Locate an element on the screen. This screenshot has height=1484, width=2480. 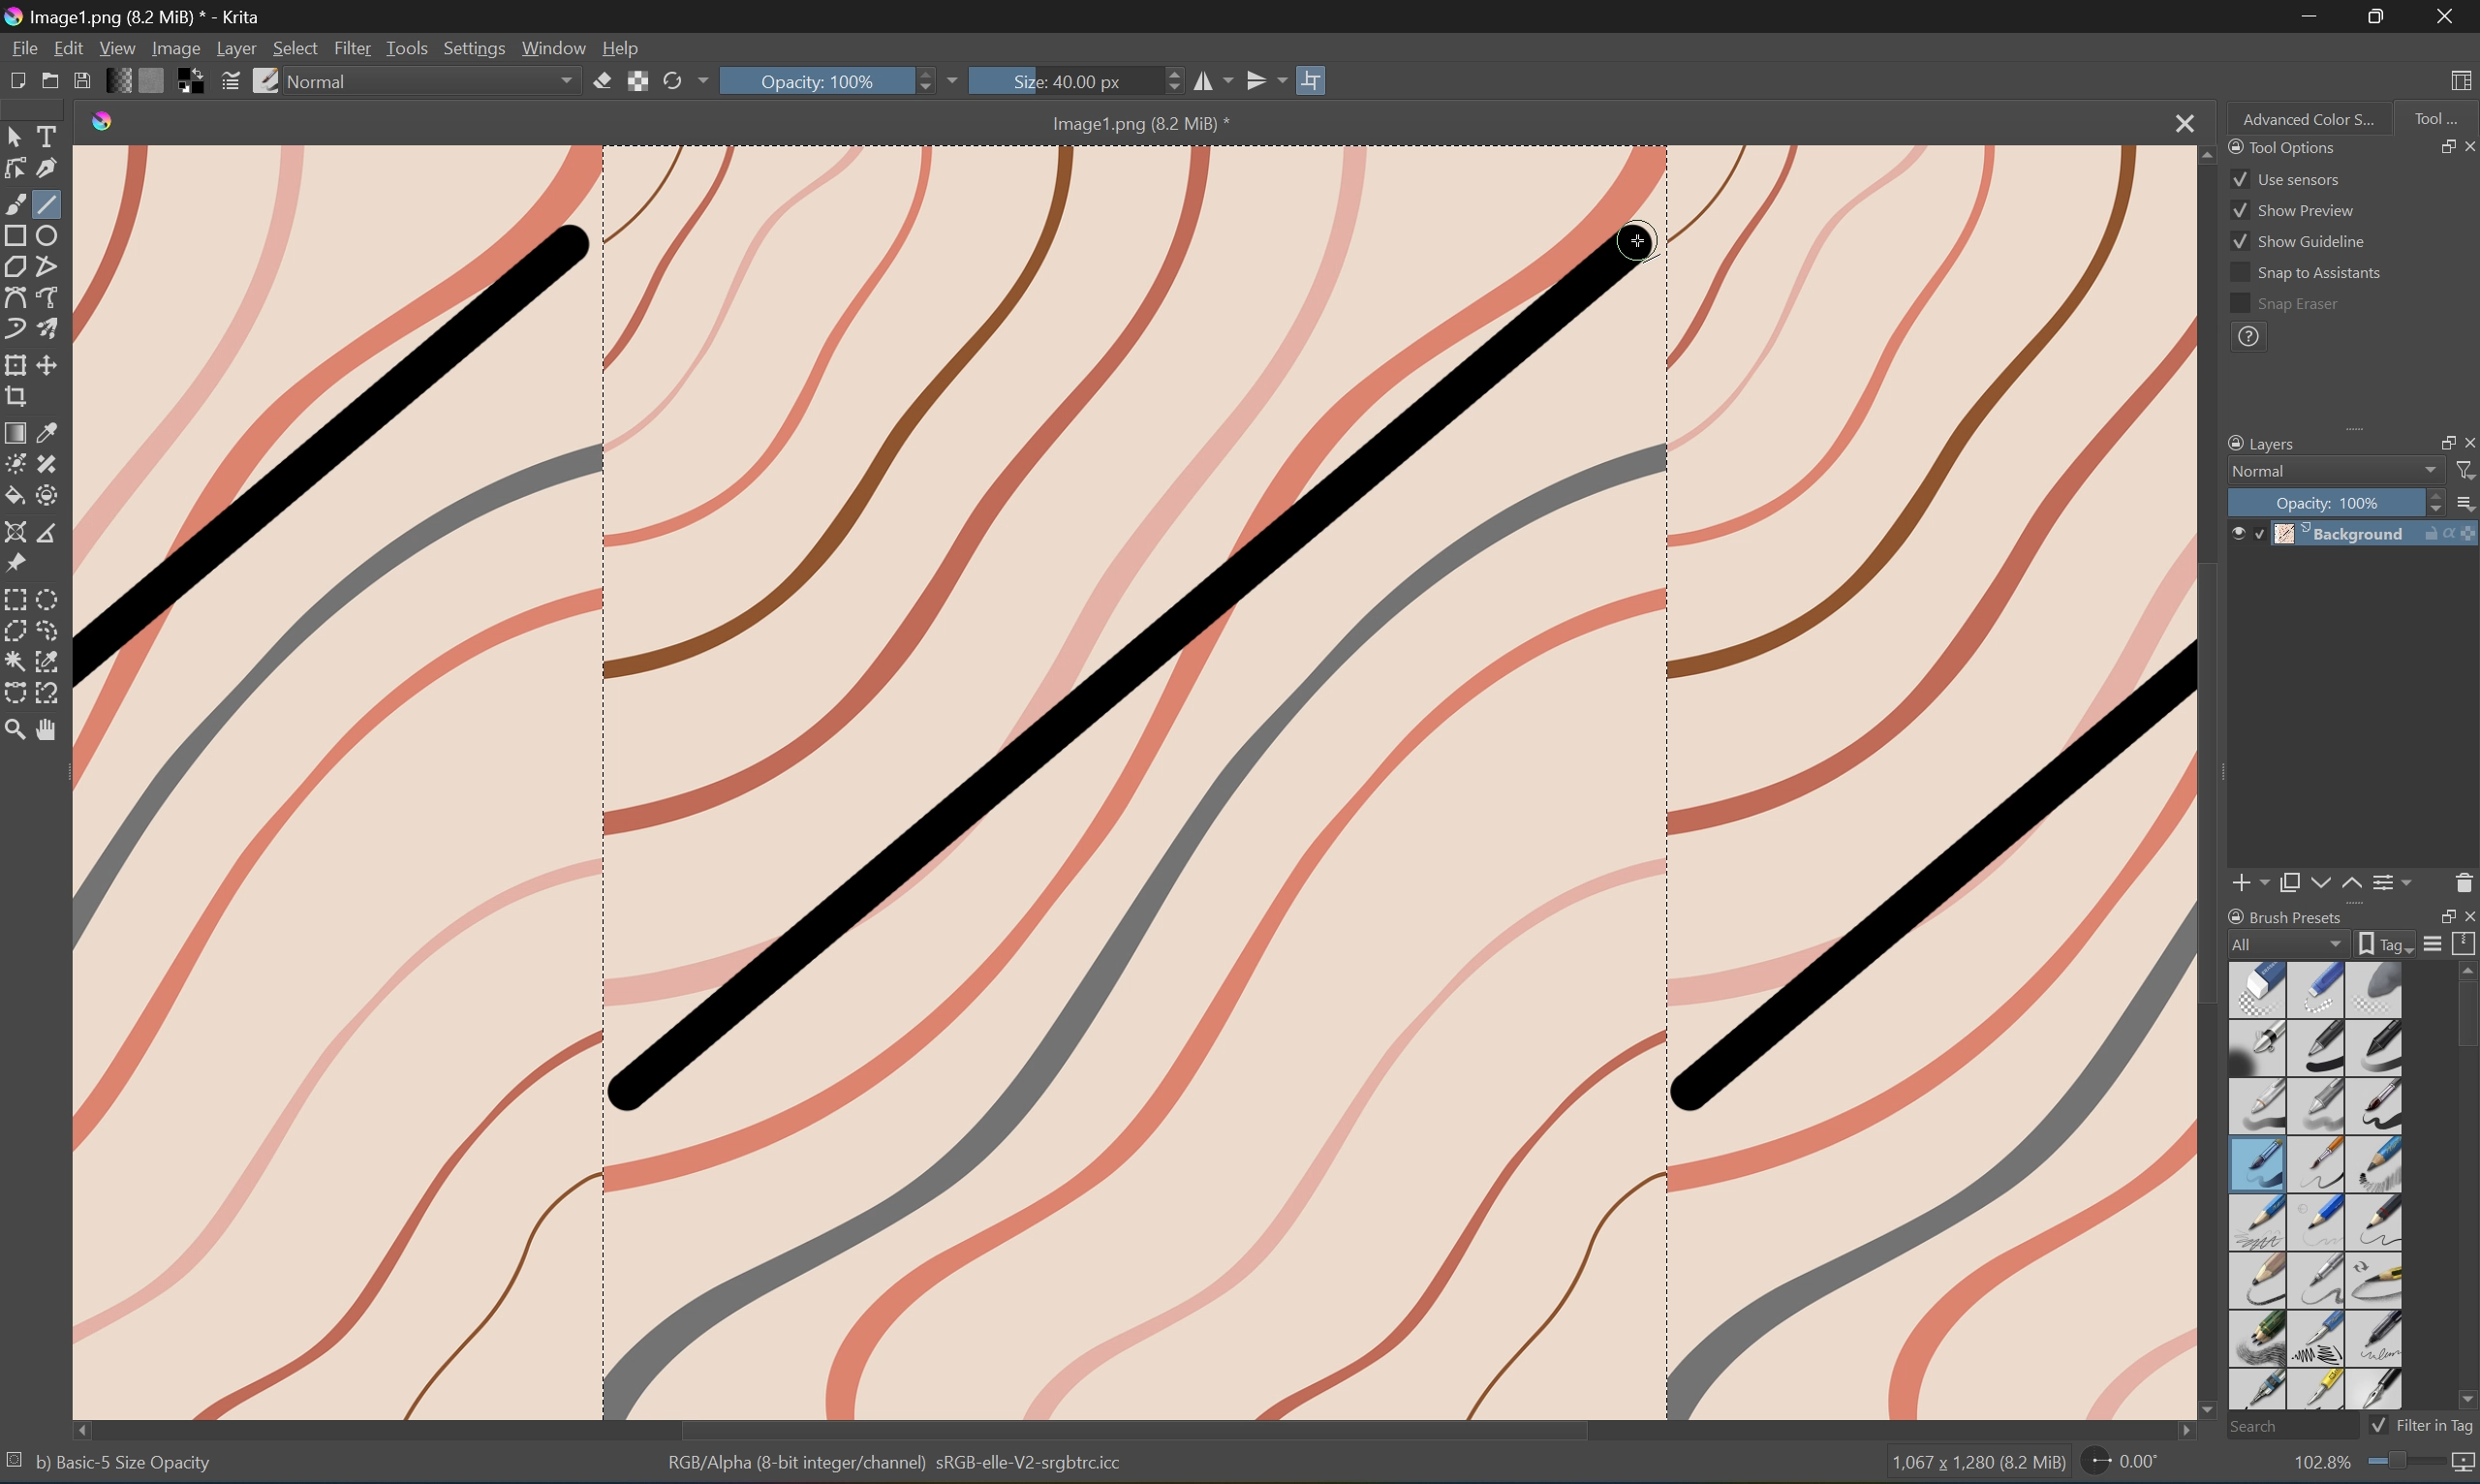
Select is located at coordinates (295, 47).